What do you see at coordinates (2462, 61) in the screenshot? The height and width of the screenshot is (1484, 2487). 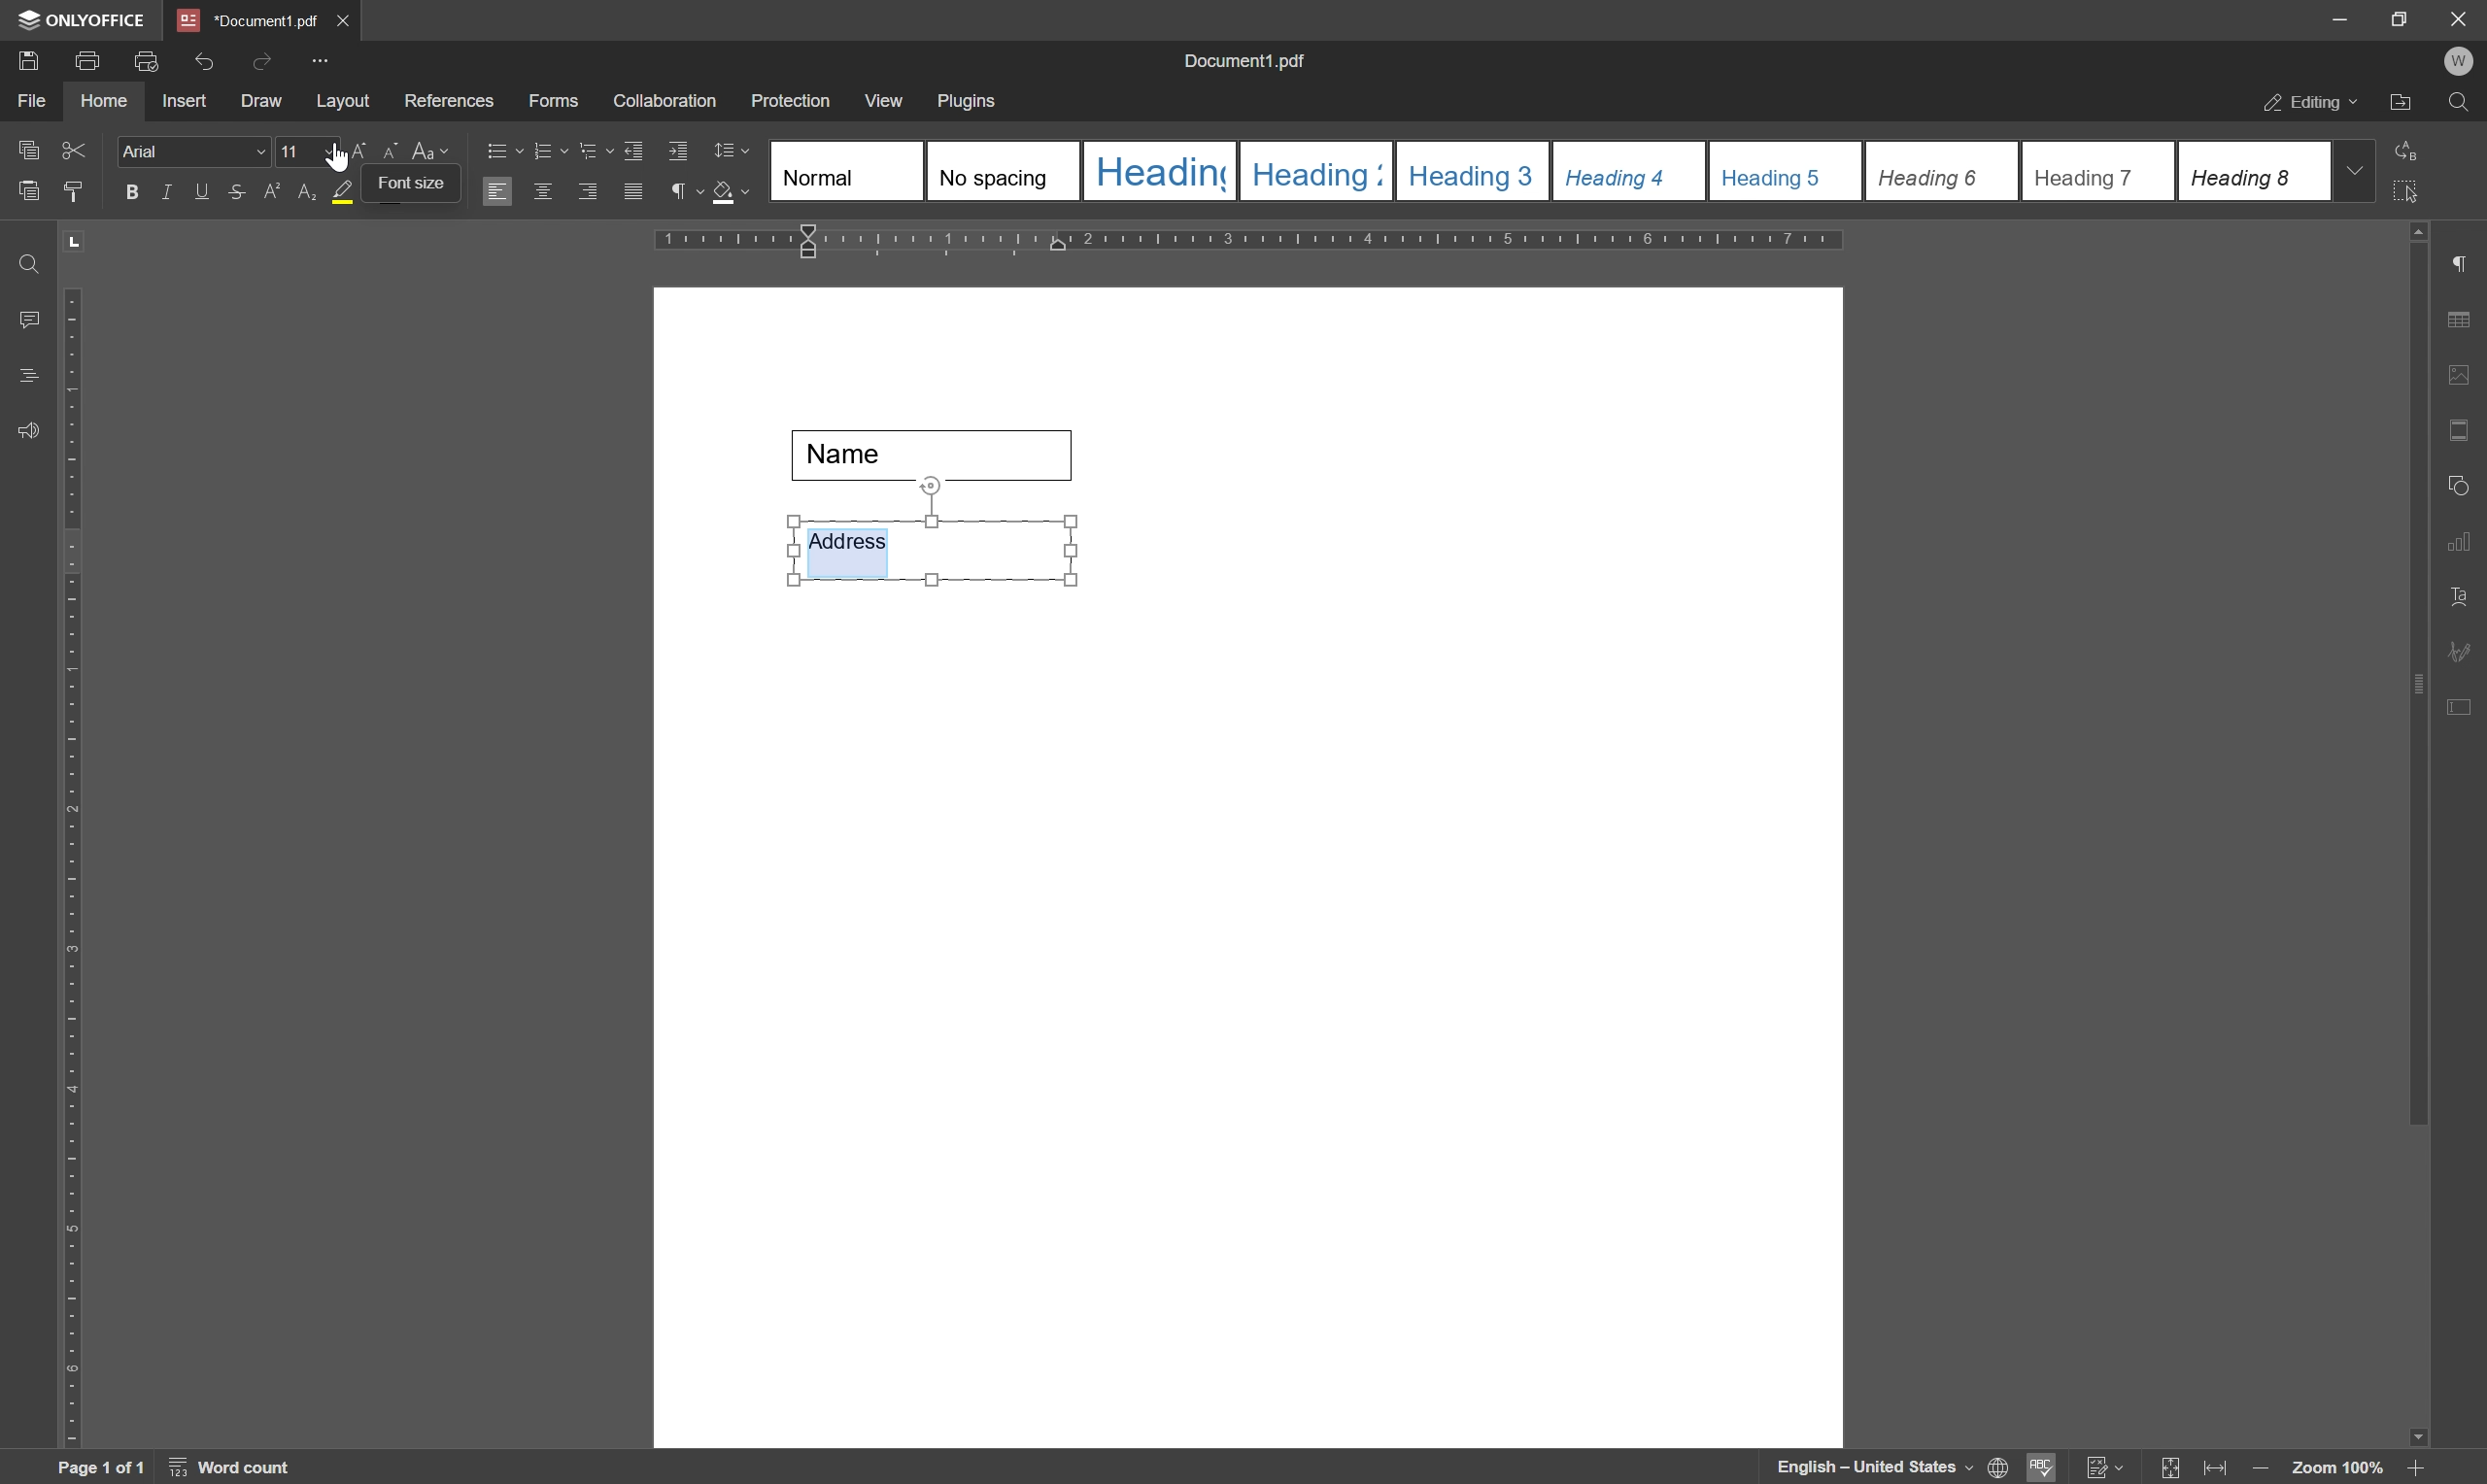 I see `W` at bounding box center [2462, 61].